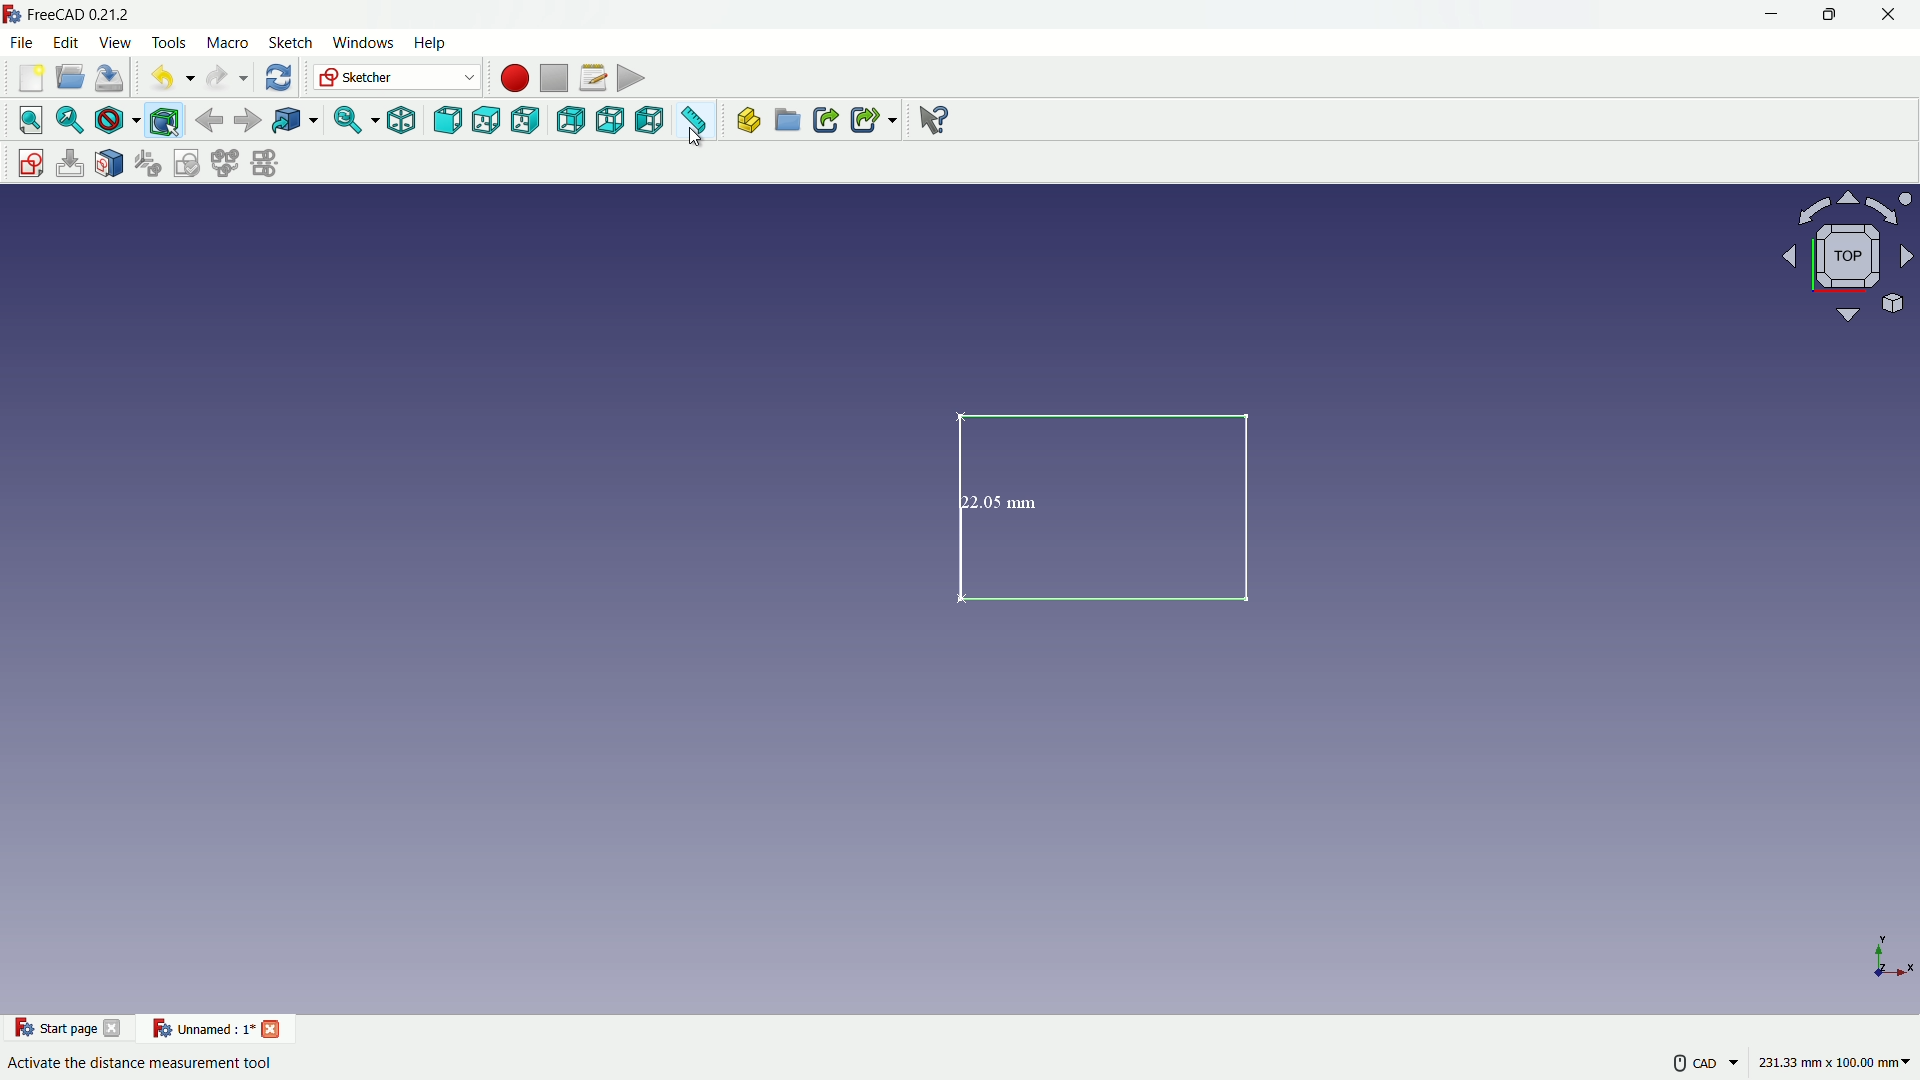 The image size is (1920, 1080). What do you see at coordinates (151, 164) in the screenshot?
I see `reorient sketches` at bounding box center [151, 164].